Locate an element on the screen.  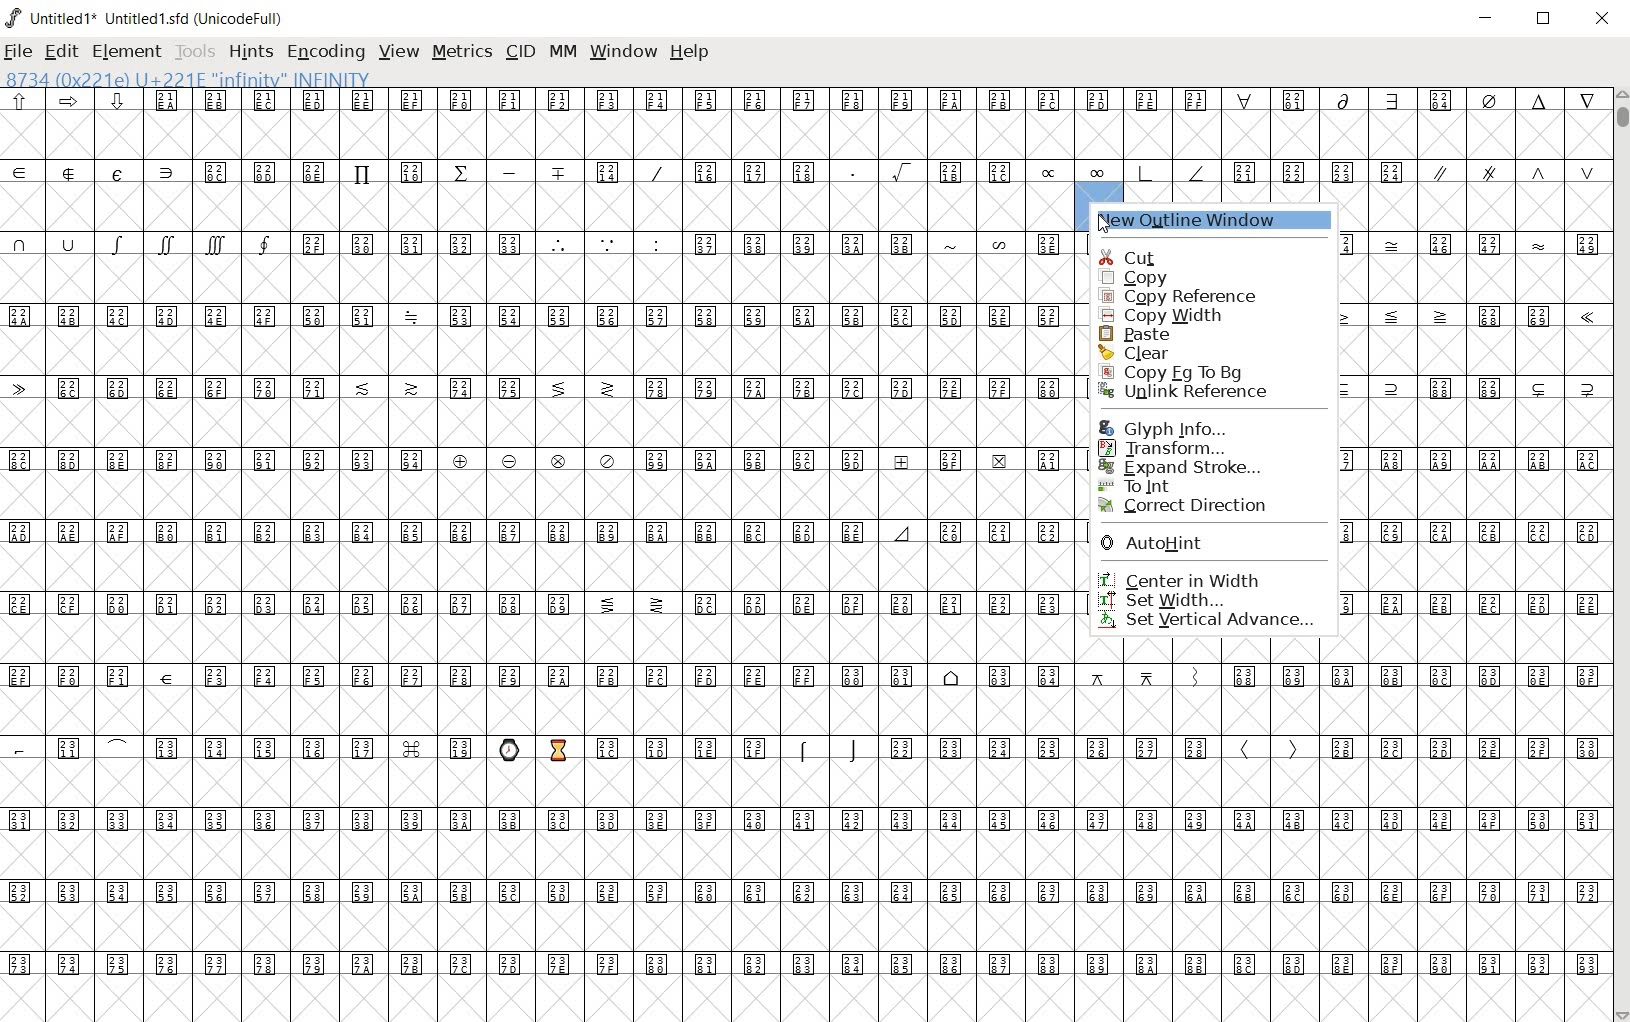
Unicode code points is located at coordinates (536, 315).